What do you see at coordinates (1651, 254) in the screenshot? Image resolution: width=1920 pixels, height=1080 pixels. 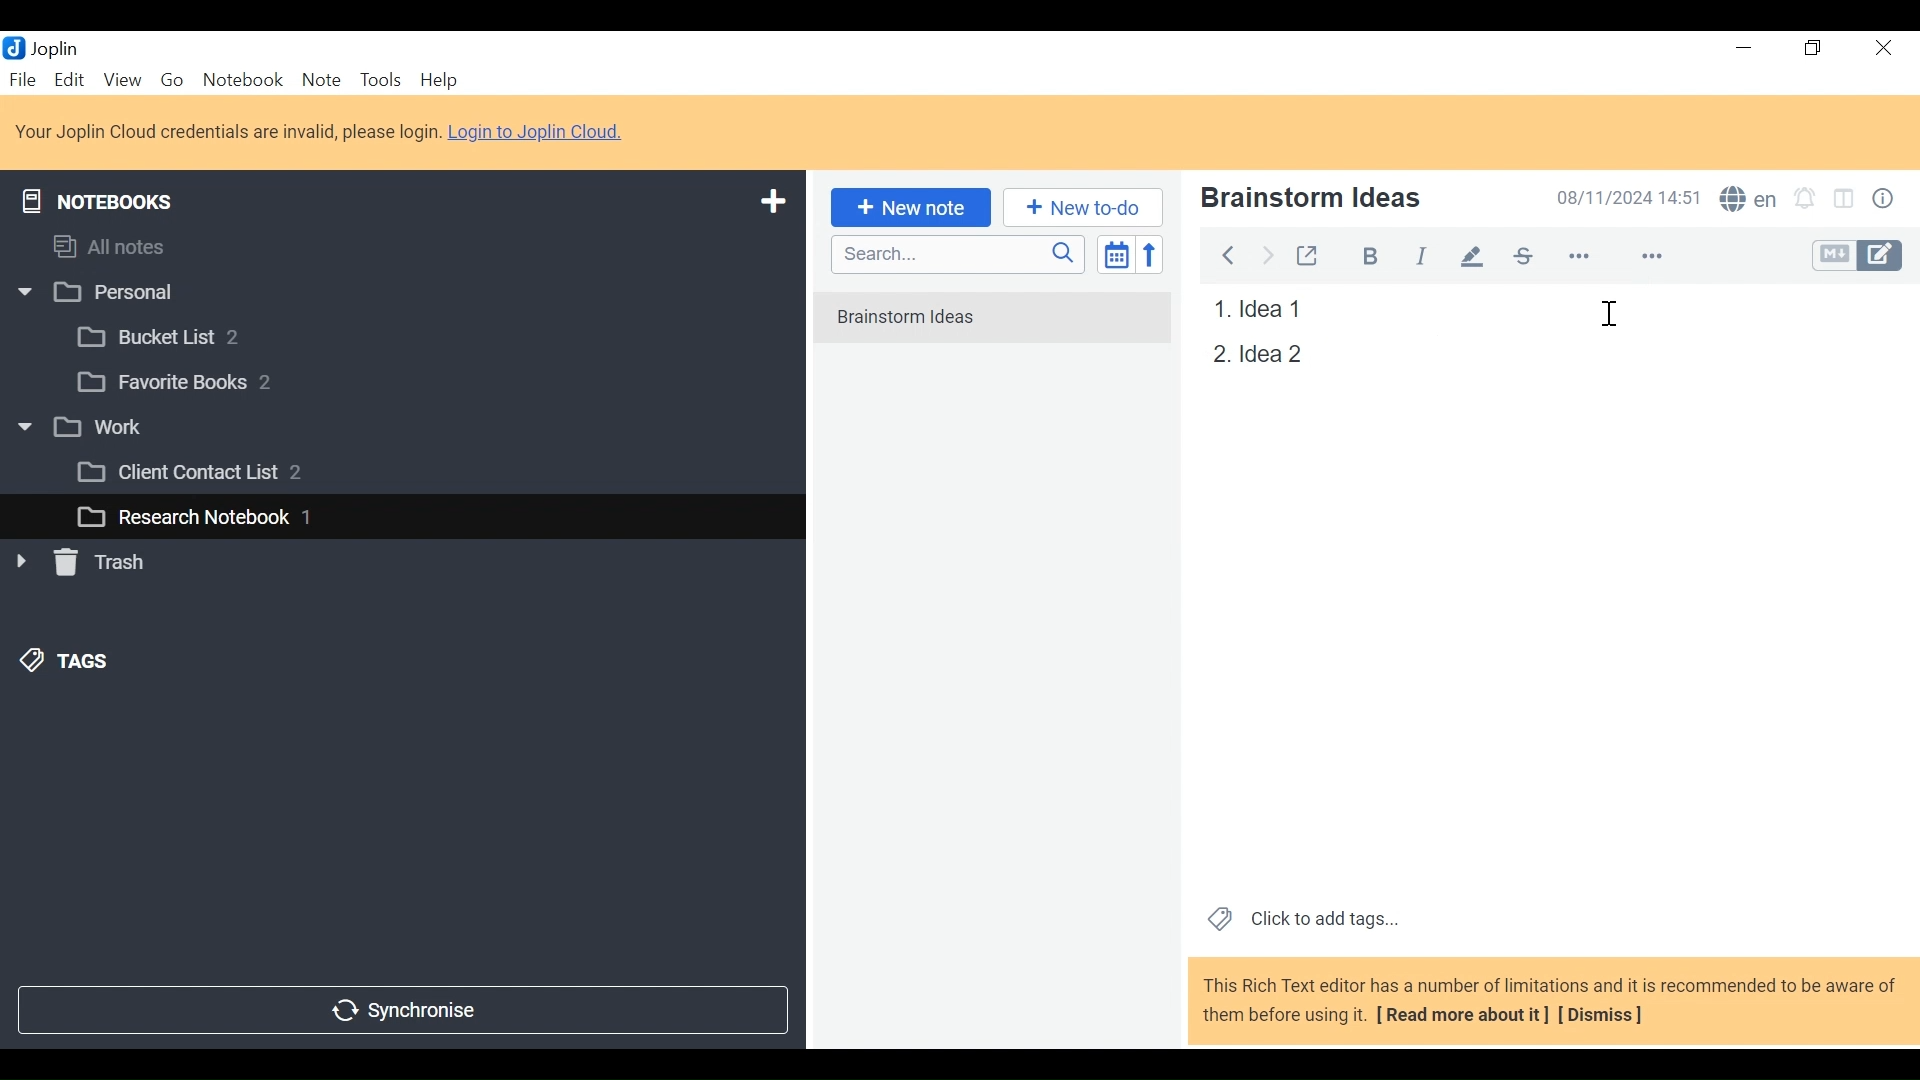 I see `More Options` at bounding box center [1651, 254].